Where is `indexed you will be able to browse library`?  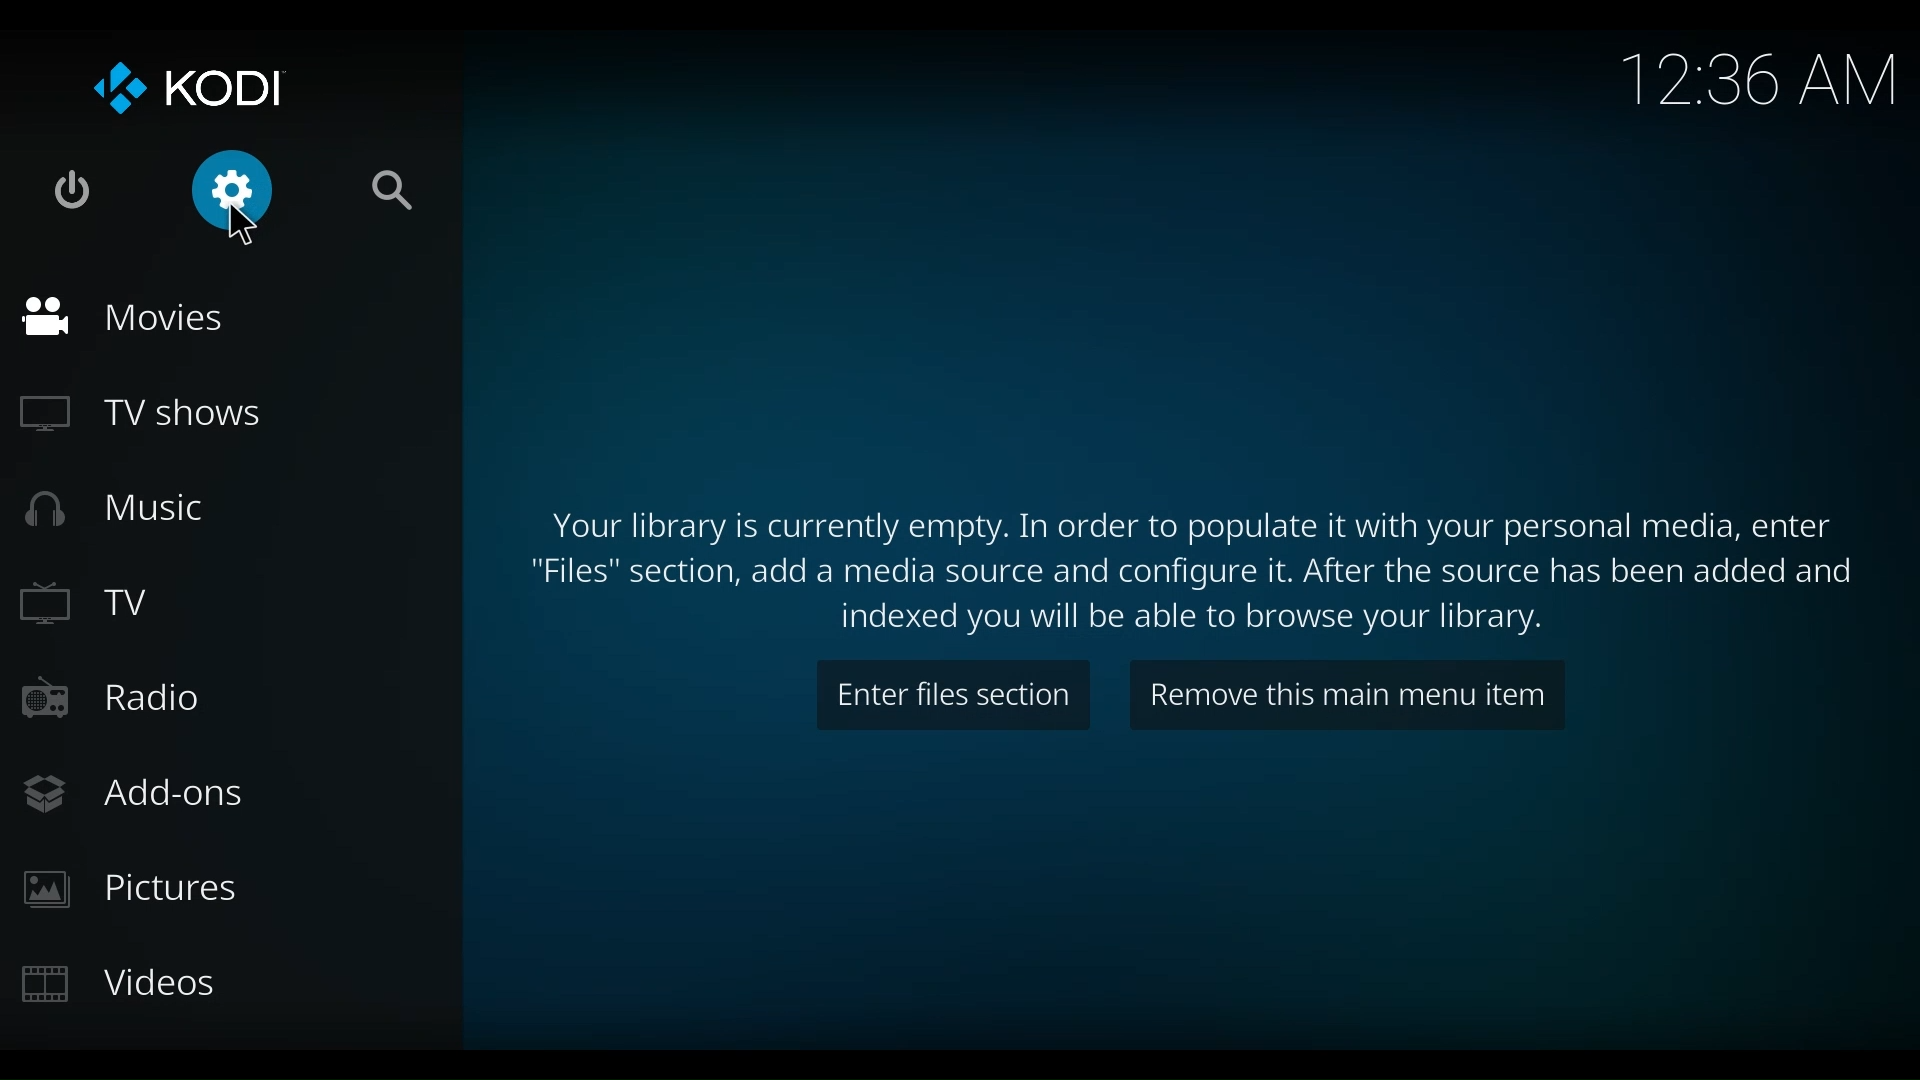 indexed you will be able to browse library is located at coordinates (1204, 622).